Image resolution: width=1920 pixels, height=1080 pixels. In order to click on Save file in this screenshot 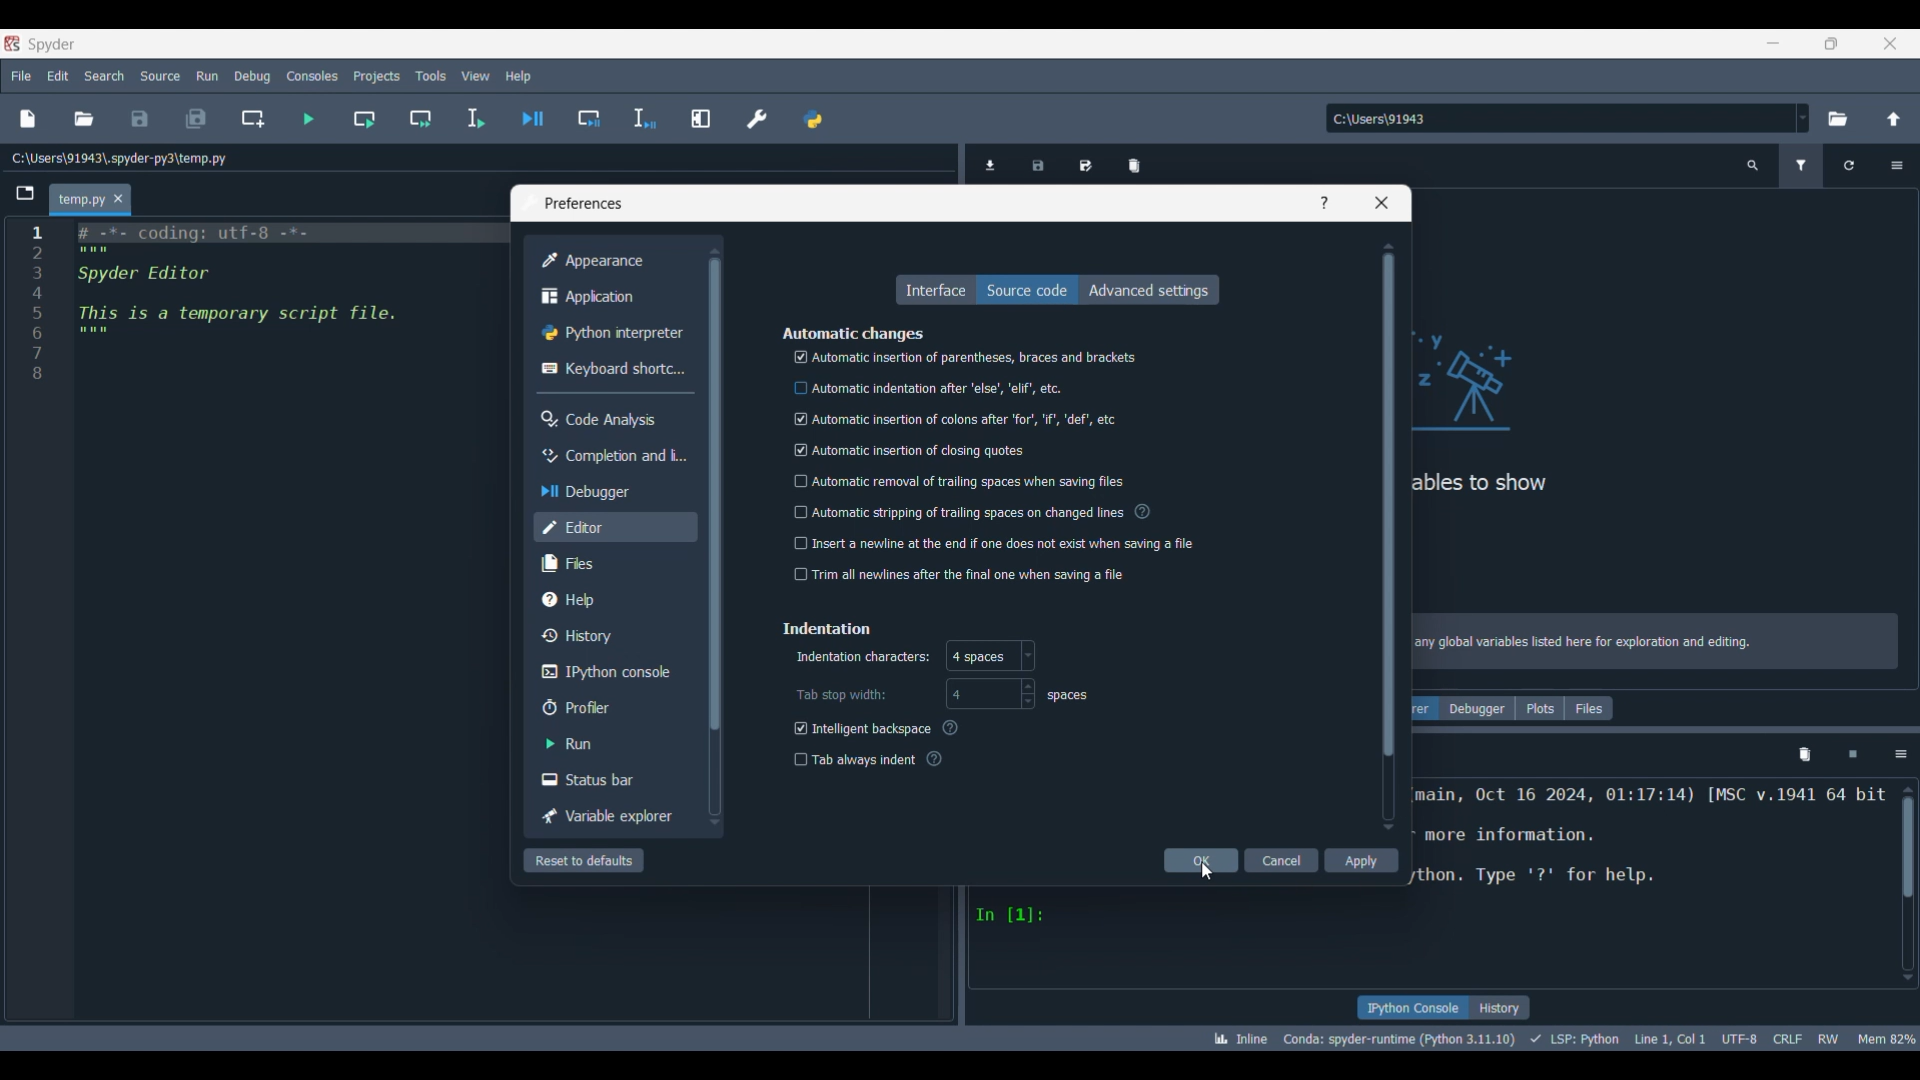, I will do `click(140, 119)`.